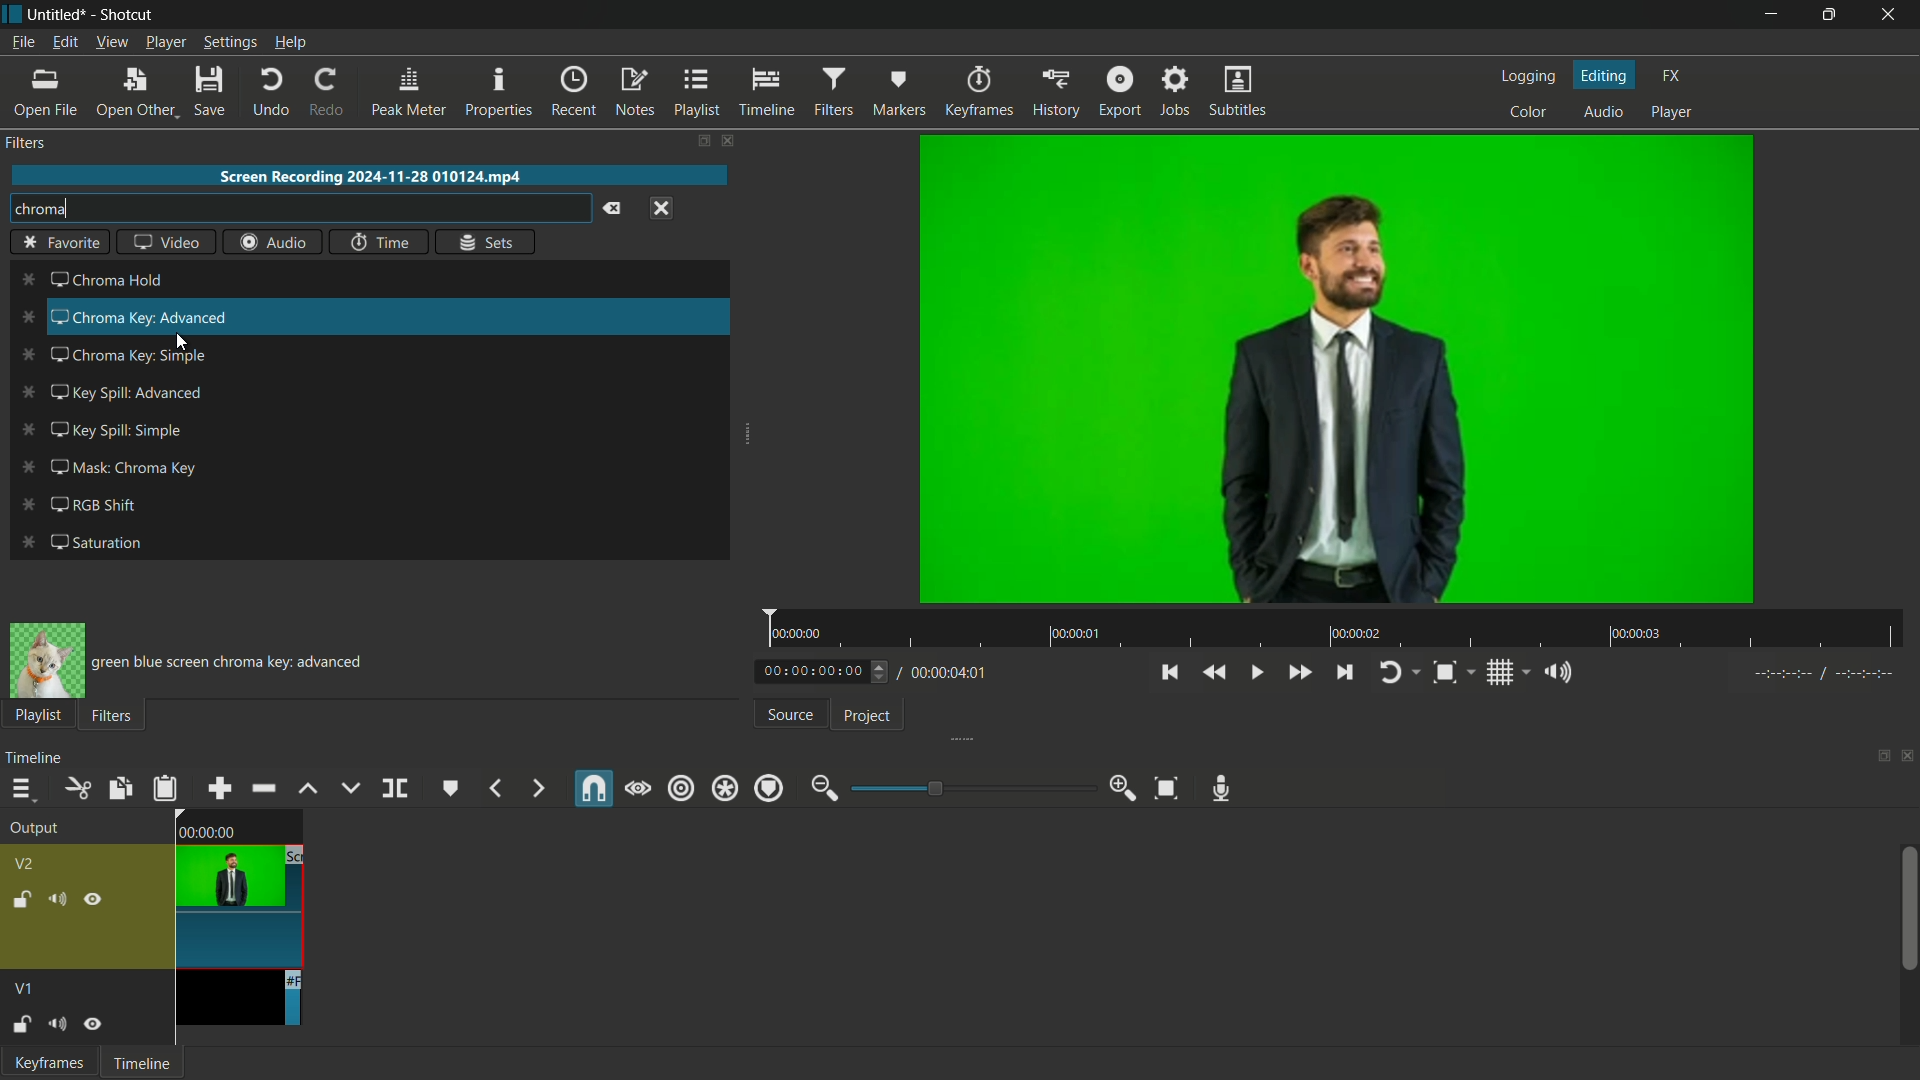 This screenshot has width=1920, height=1080. What do you see at coordinates (1214, 674) in the screenshot?
I see `quickly play backward` at bounding box center [1214, 674].